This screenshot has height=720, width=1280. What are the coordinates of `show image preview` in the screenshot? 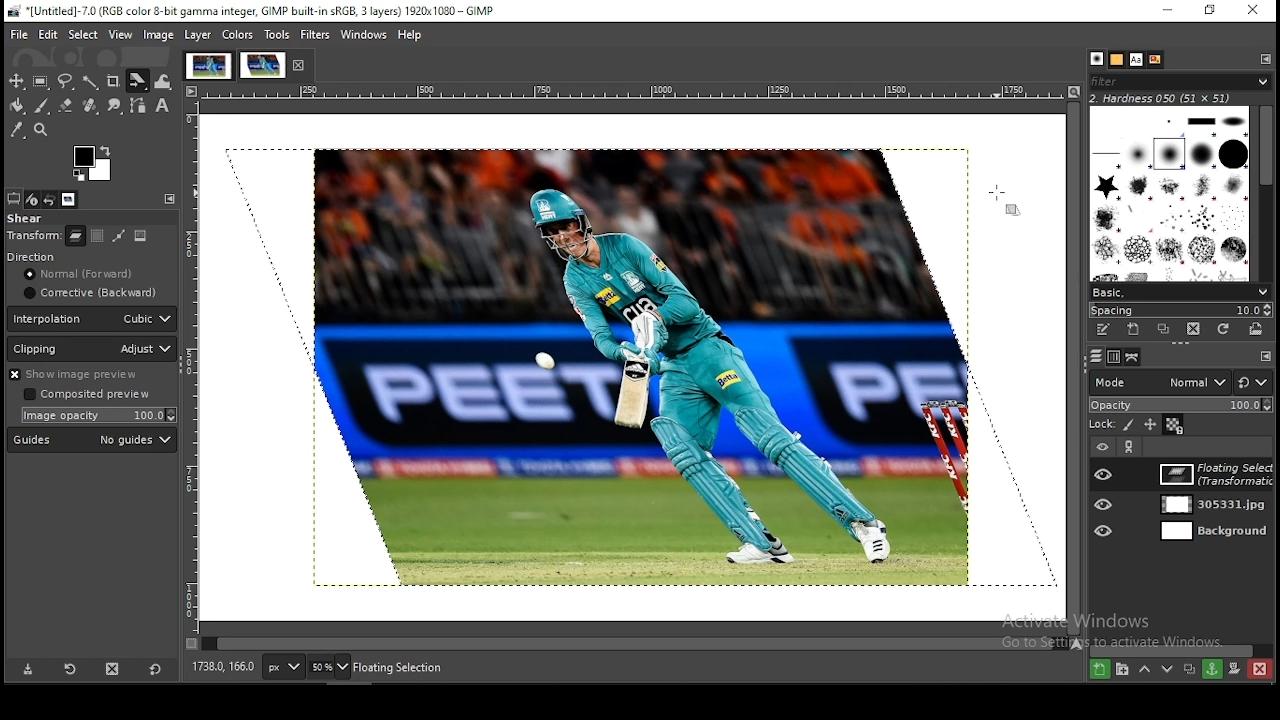 It's located at (88, 375).